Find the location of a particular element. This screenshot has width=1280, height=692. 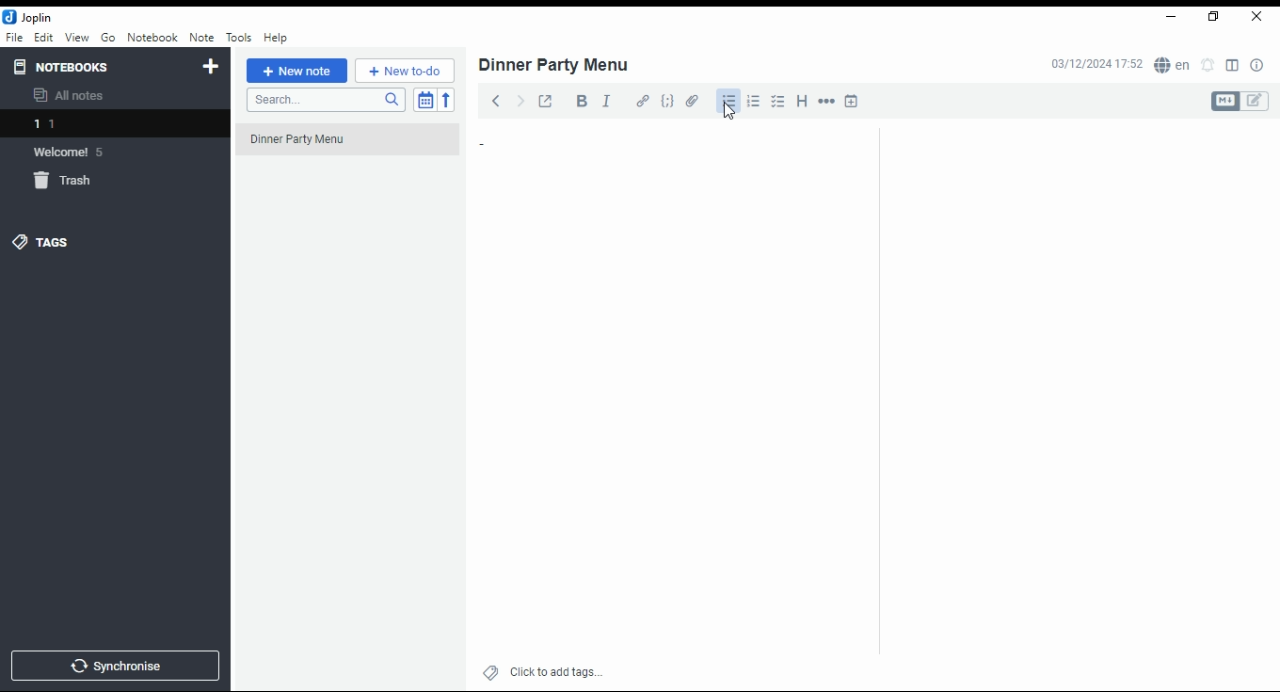

bold is located at coordinates (578, 101).